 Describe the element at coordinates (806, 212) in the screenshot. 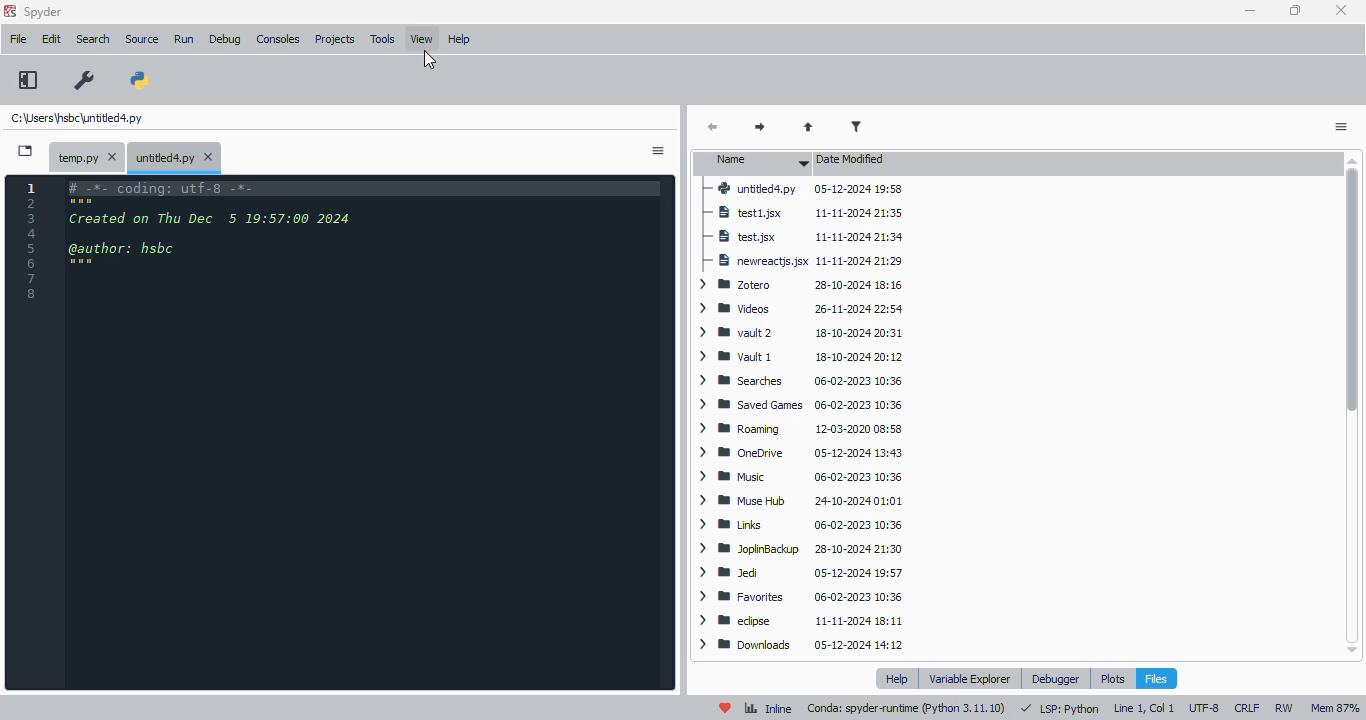

I see `test1.jsx` at that location.